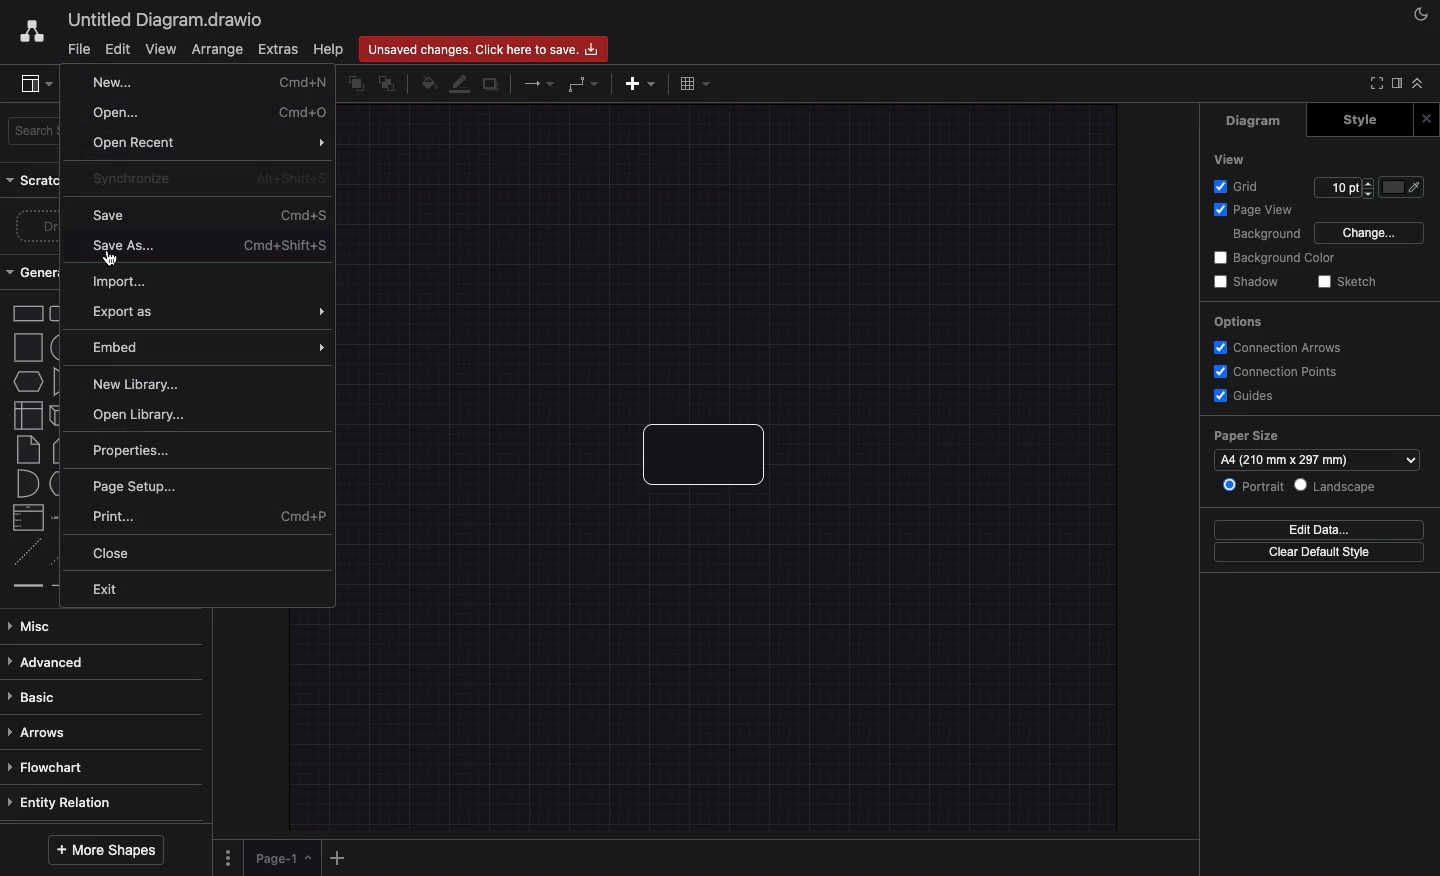 The width and height of the screenshot is (1440, 876). I want to click on Import, so click(123, 279).